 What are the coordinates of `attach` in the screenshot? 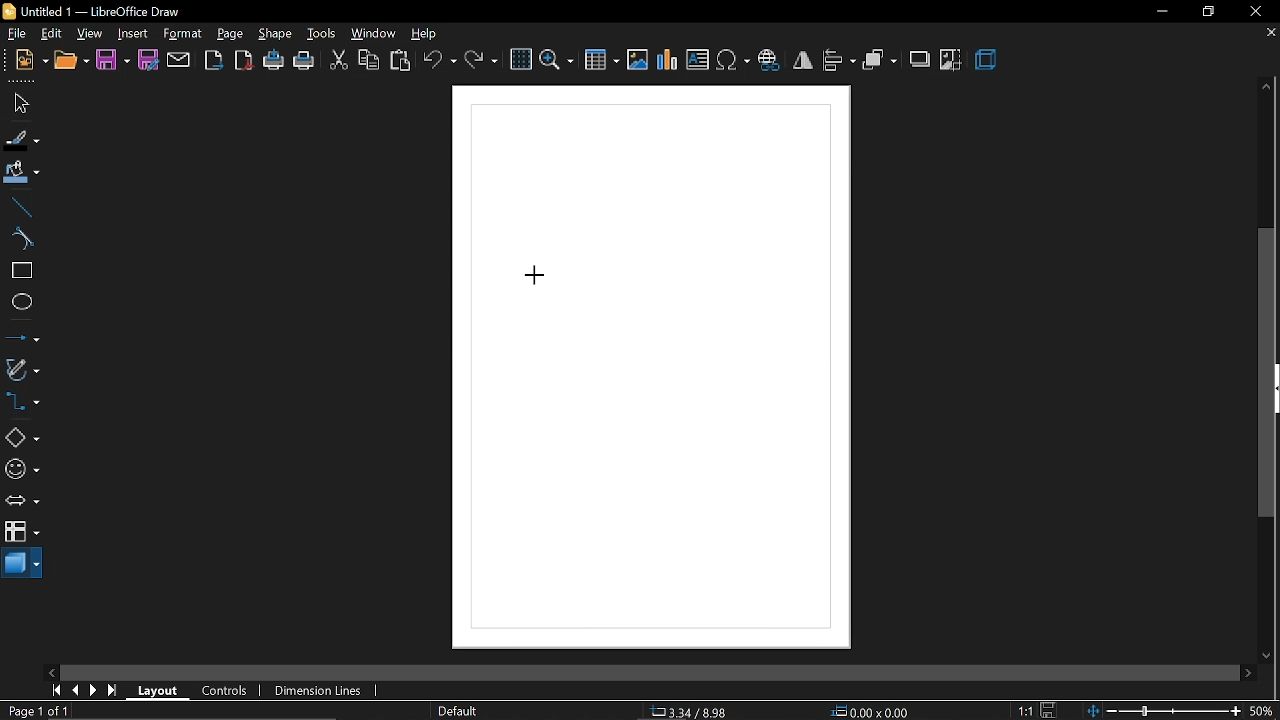 It's located at (180, 60).